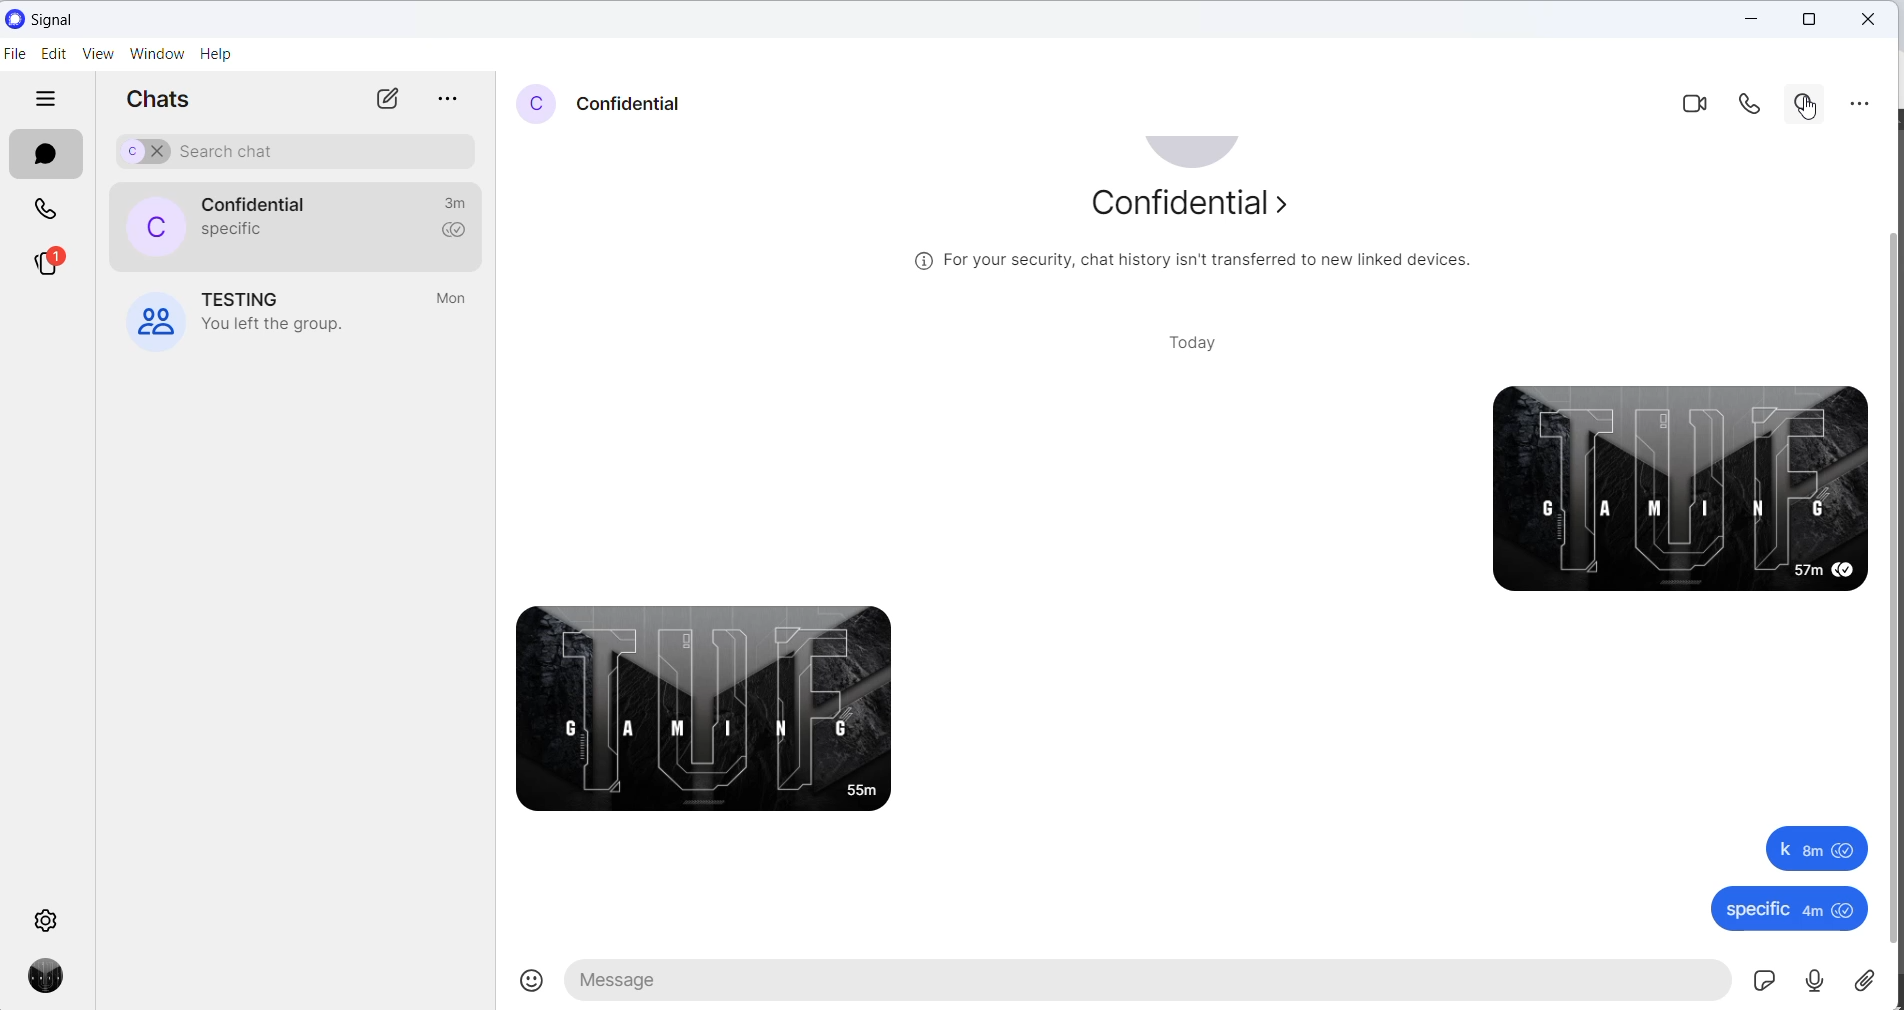  I want to click on close, so click(1868, 19).